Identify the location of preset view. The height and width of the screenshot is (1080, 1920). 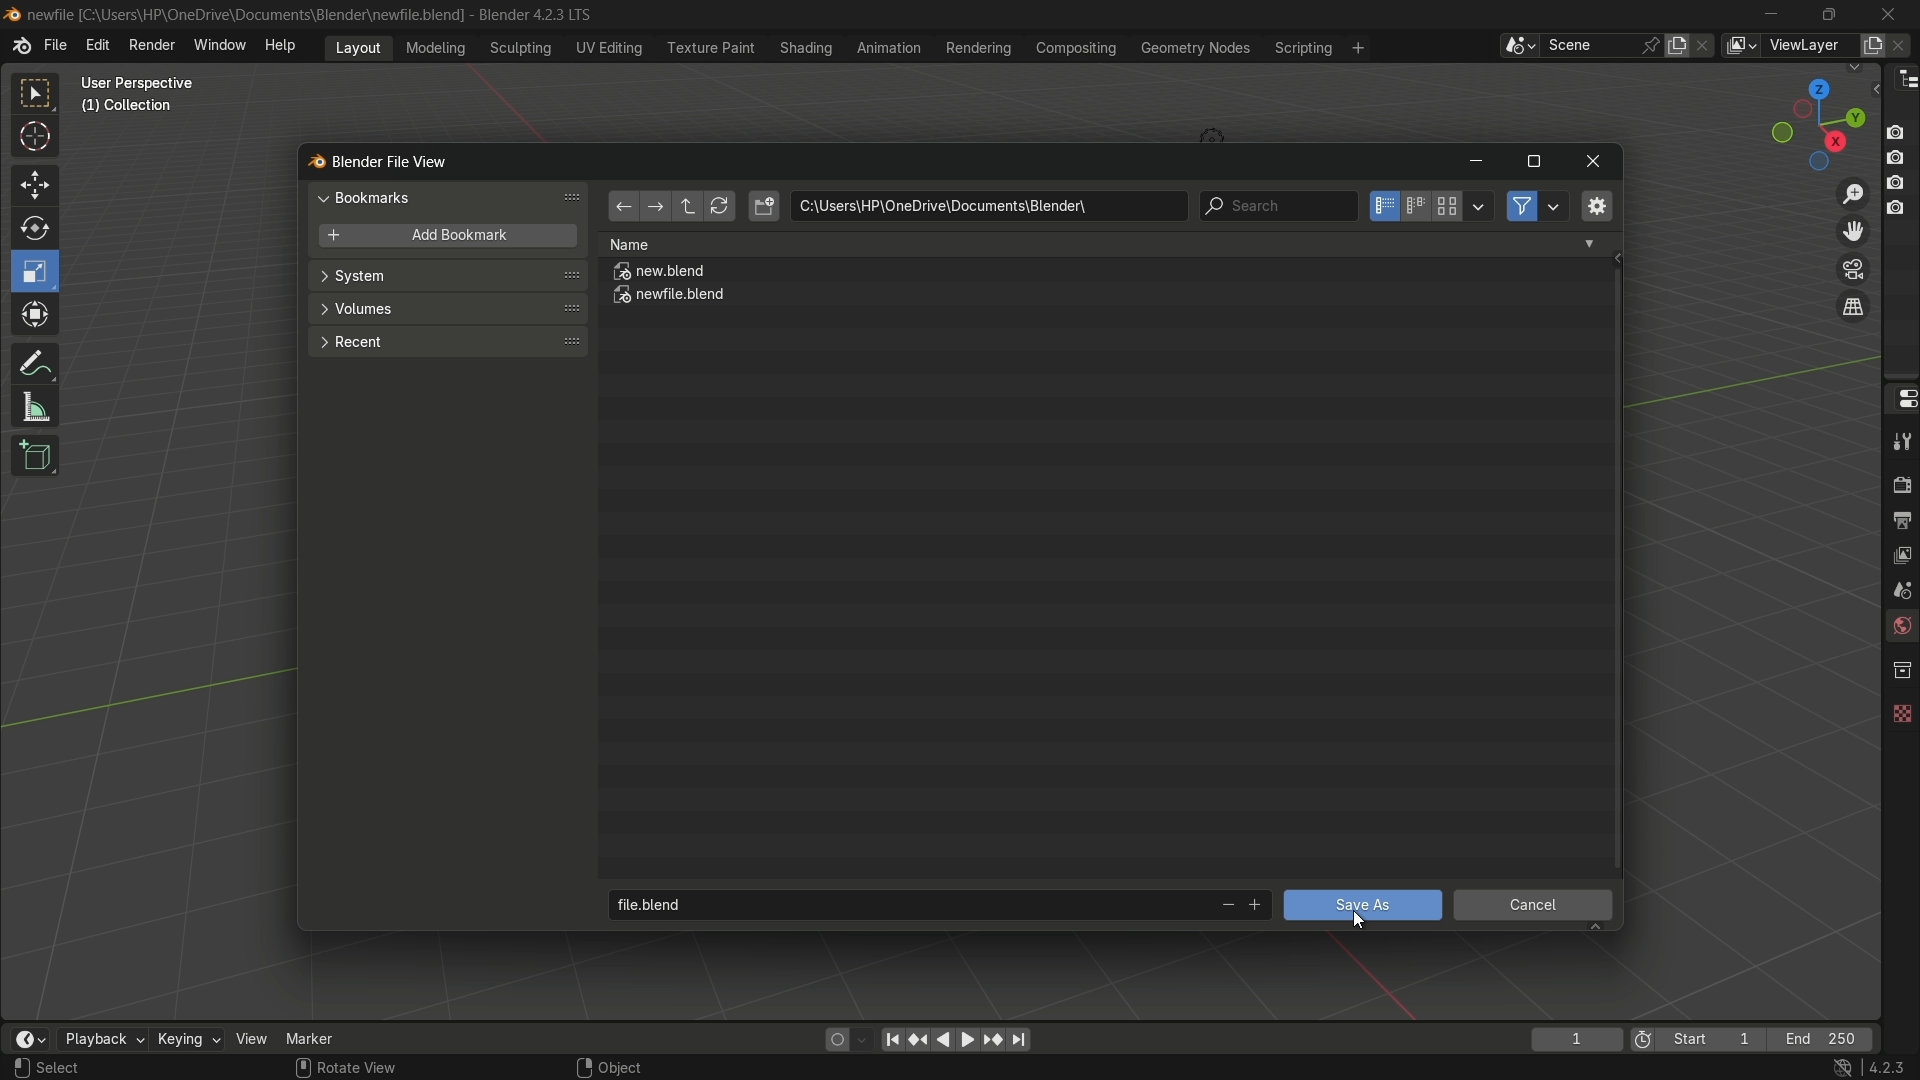
(1812, 120).